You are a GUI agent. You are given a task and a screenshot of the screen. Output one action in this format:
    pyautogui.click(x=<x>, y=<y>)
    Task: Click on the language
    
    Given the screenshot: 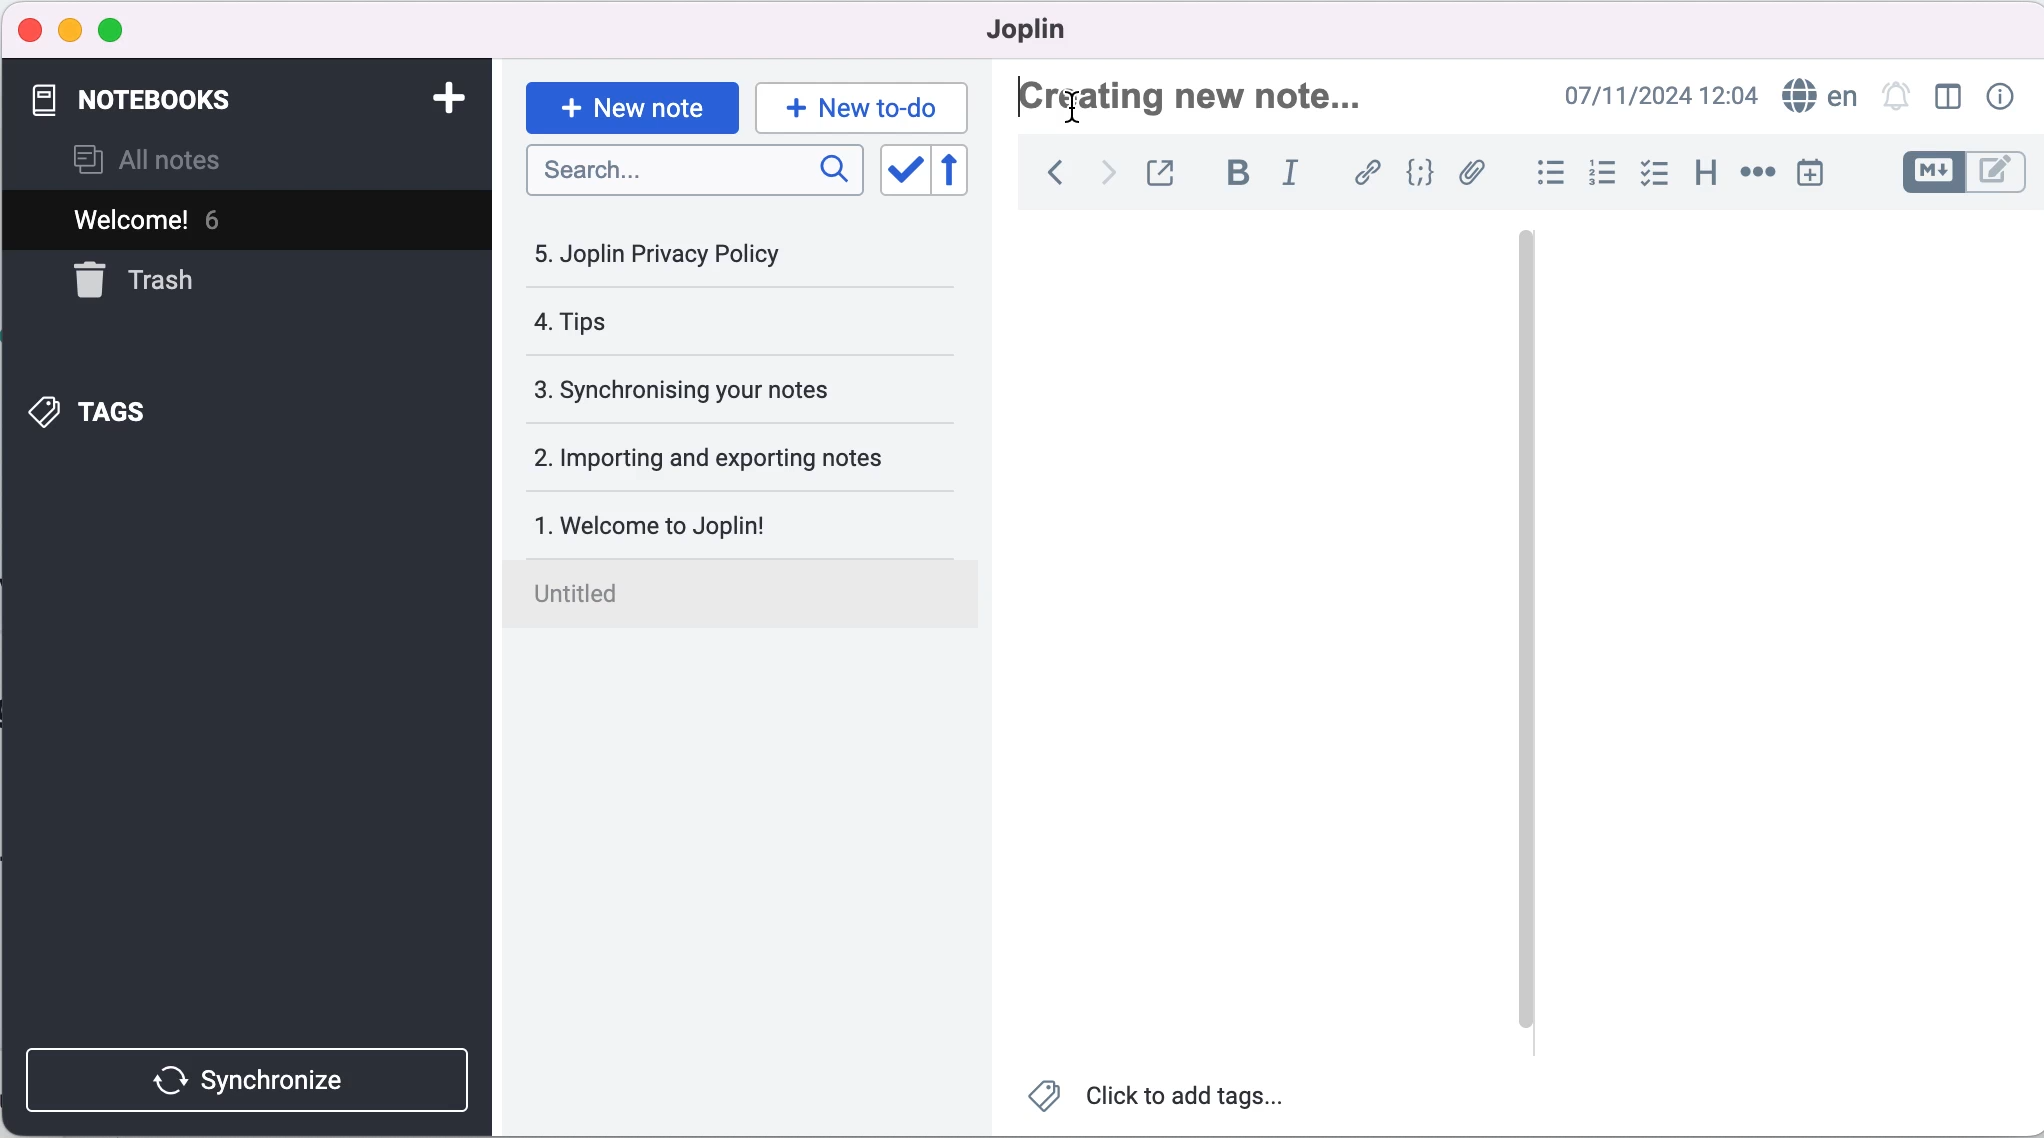 What is the action you would take?
    pyautogui.click(x=1819, y=96)
    